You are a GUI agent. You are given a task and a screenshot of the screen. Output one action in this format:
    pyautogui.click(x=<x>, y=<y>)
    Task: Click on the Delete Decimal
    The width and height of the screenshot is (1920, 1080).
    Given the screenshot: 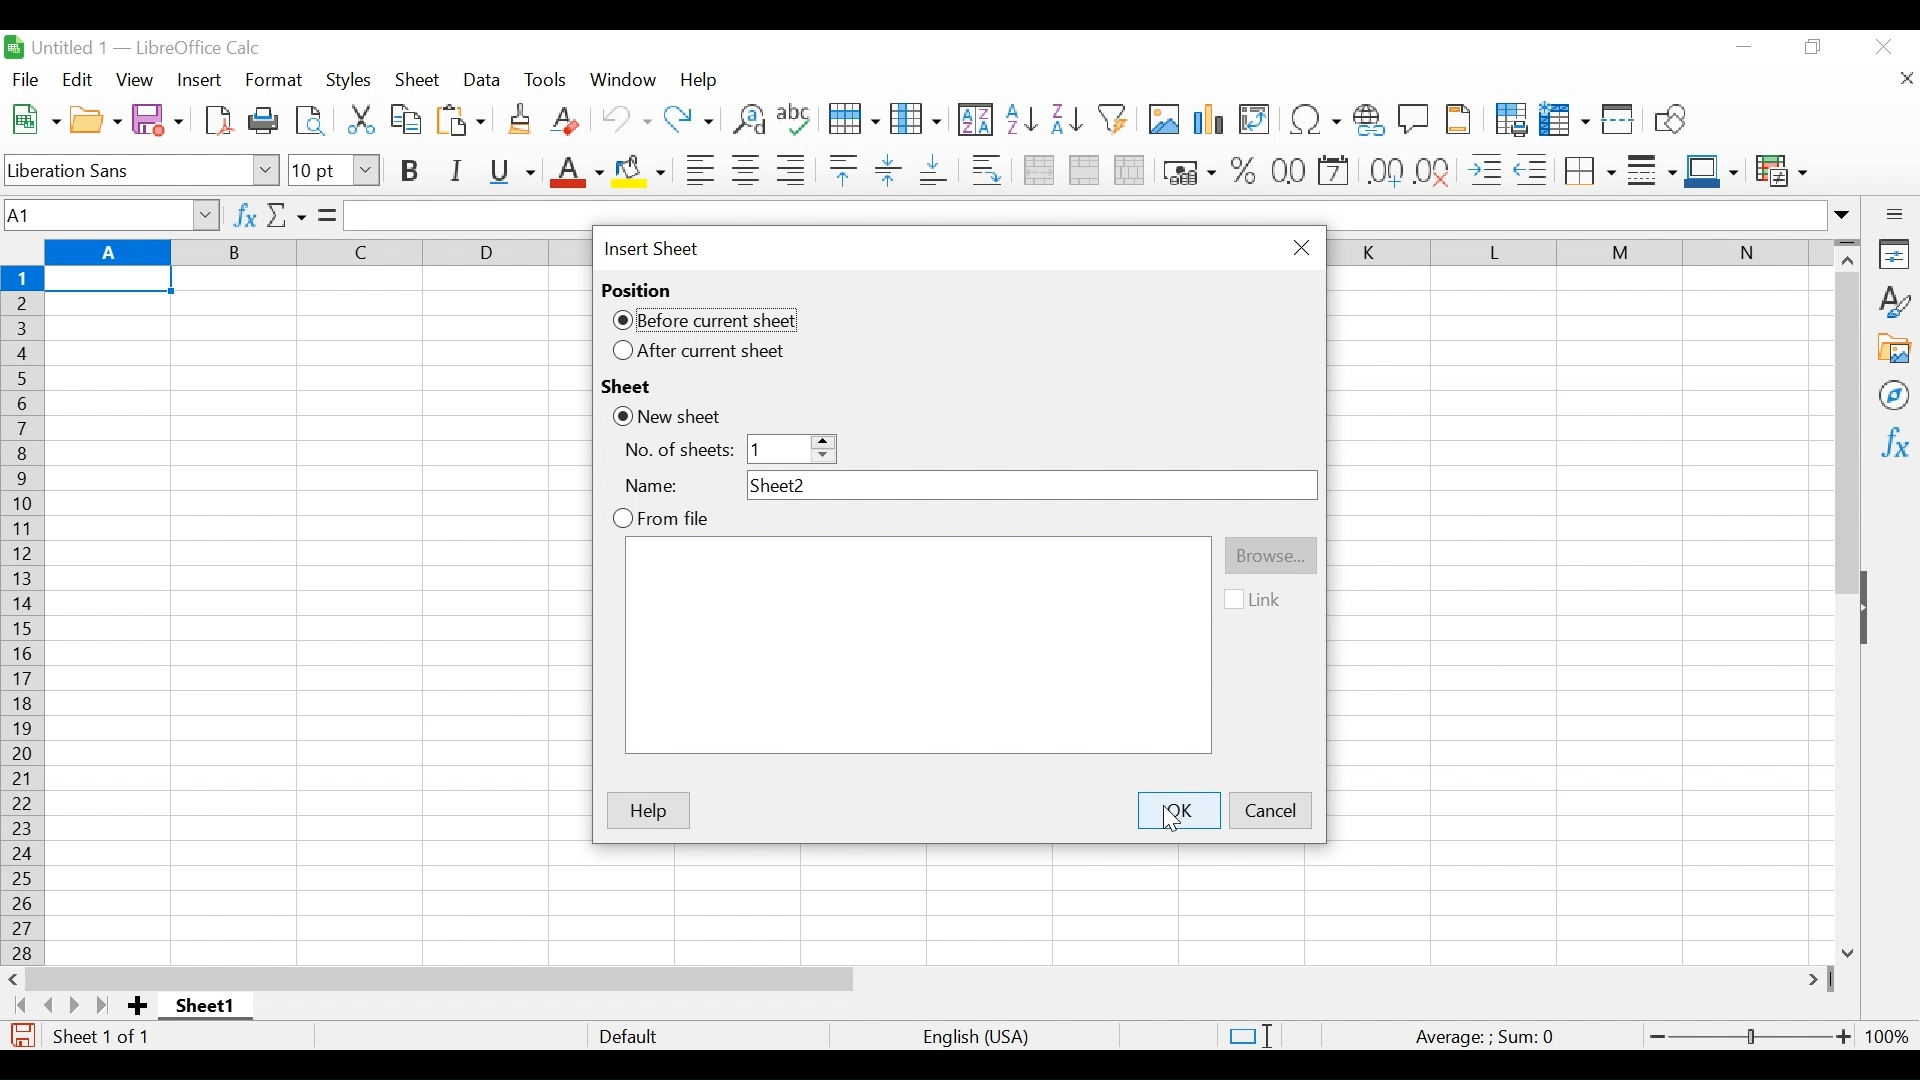 What is the action you would take?
    pyautogui.click(x=1435, y=171)
    